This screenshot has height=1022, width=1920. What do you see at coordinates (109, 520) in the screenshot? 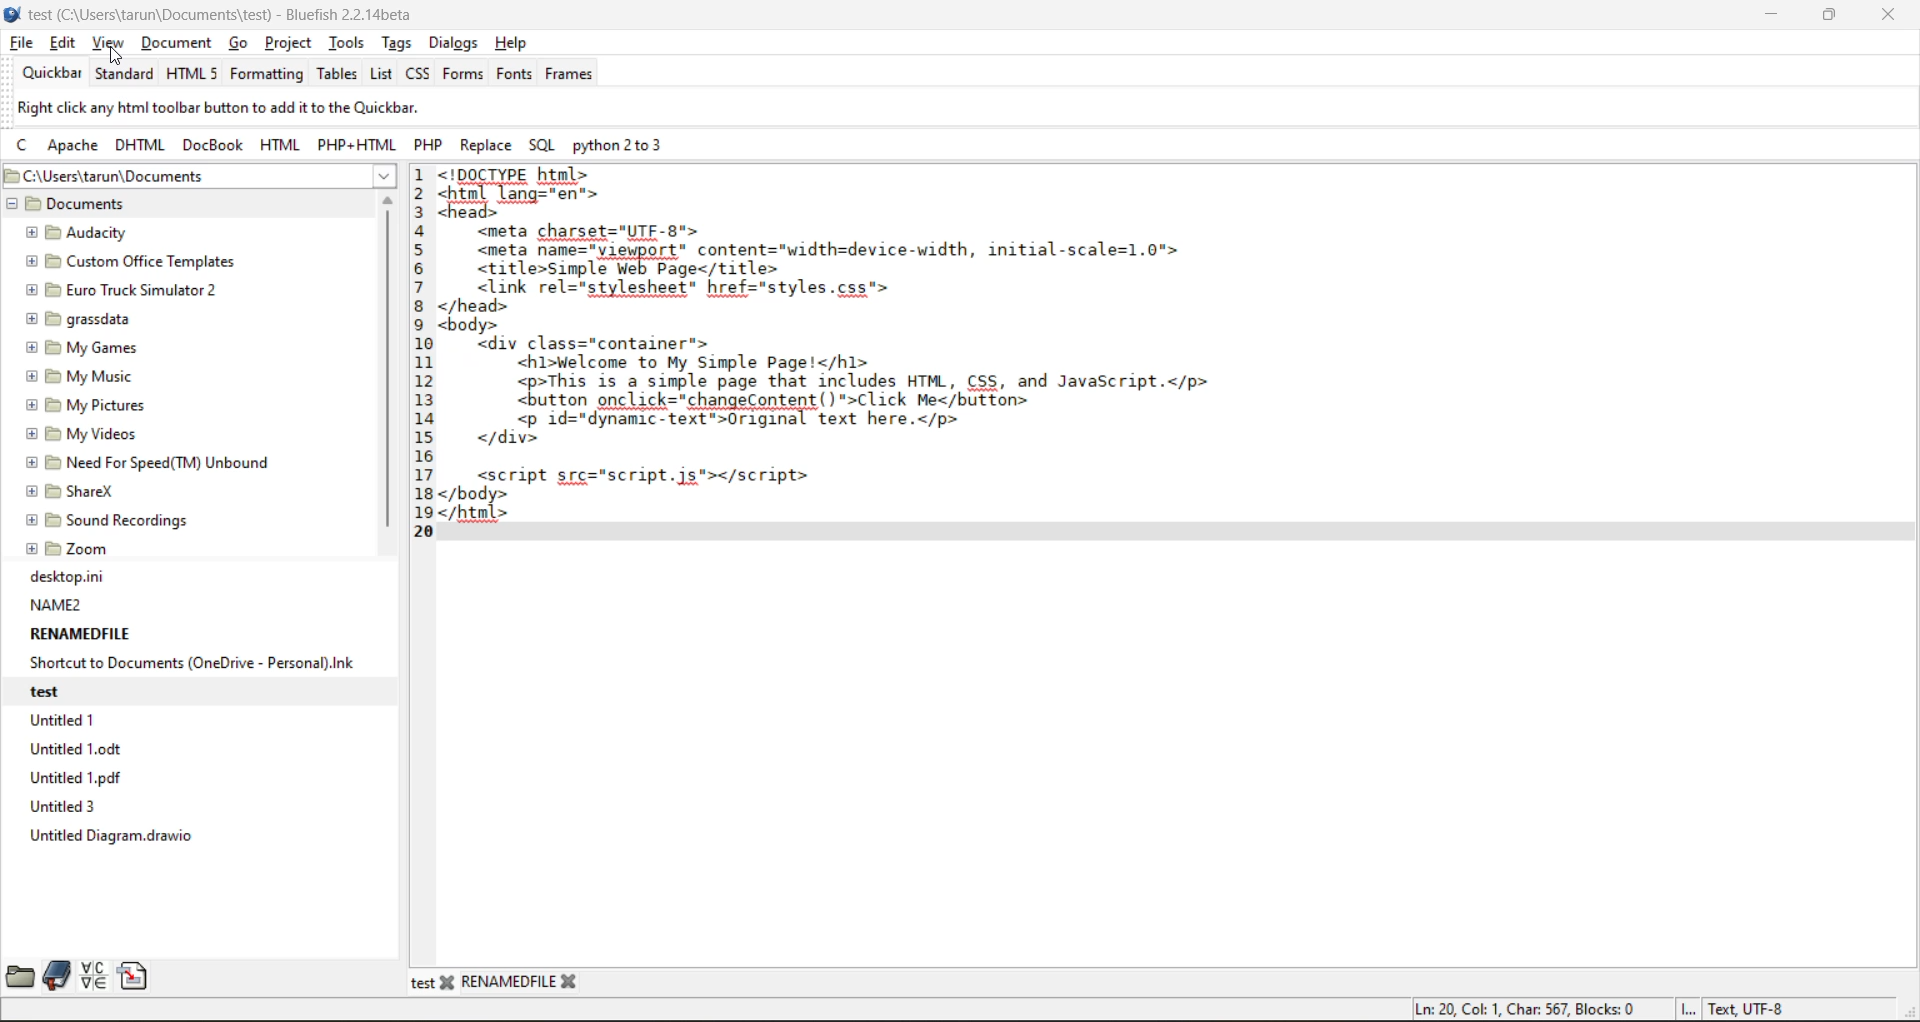
I see `@# P* Sound Recordinas` at bounding box center [109, 520].